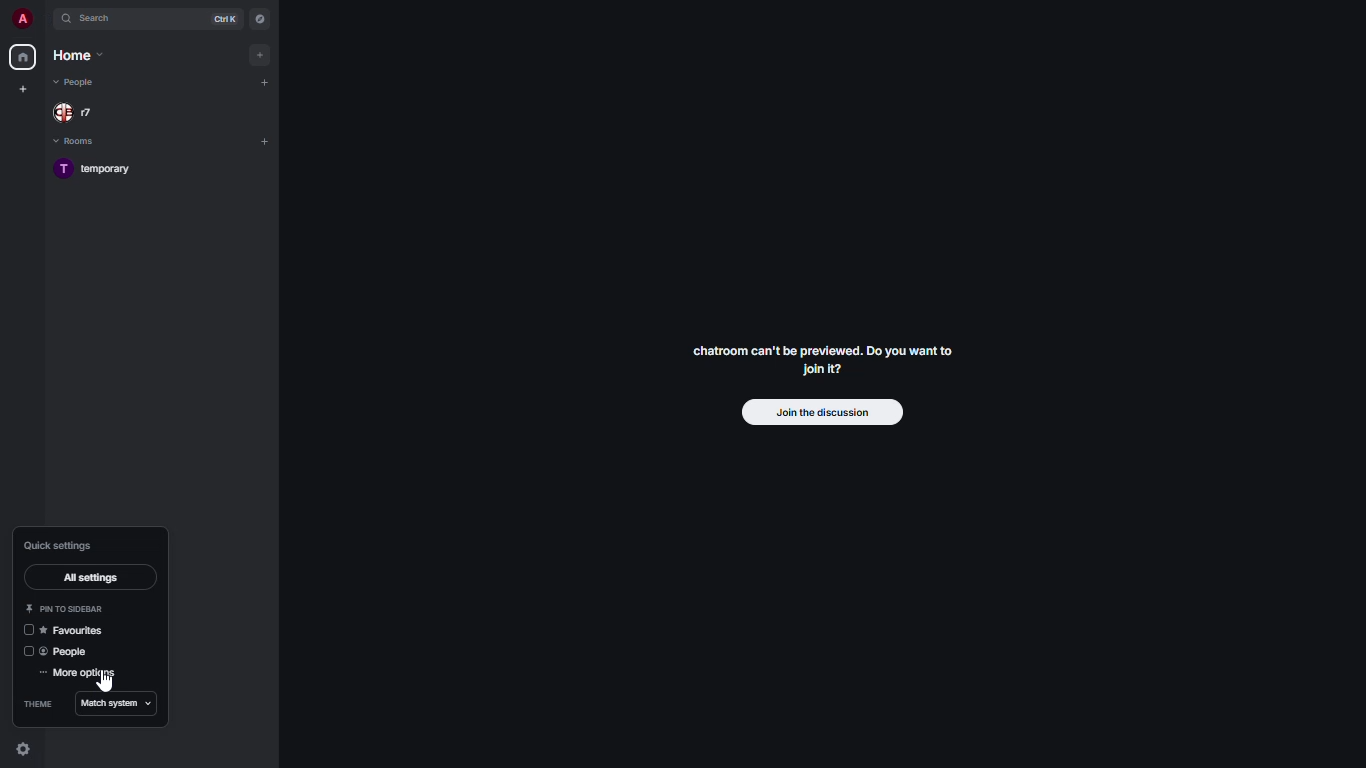  Describe the element at coordinates (25, 88) in the screenshot. I see `create new space` at that location.